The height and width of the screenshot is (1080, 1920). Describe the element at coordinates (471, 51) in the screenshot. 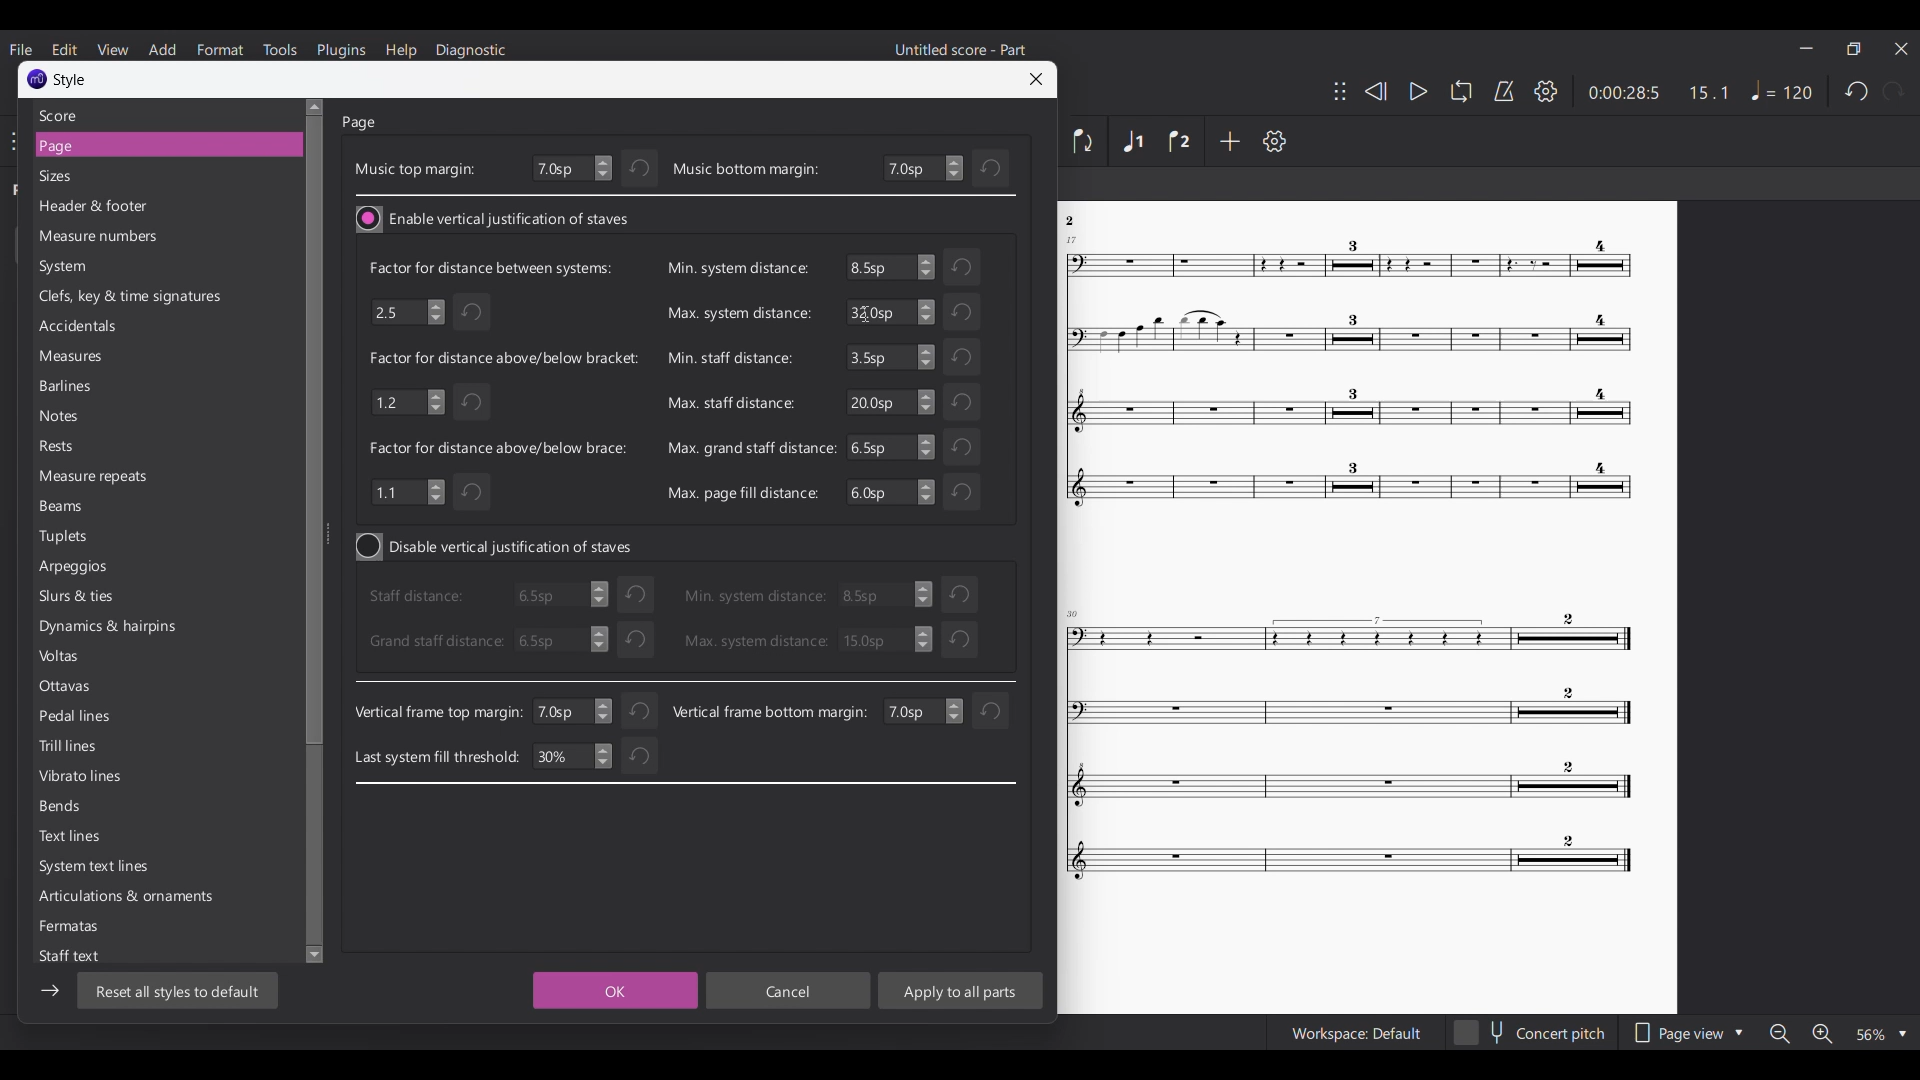

I see `Diagnostic menu` at that location.